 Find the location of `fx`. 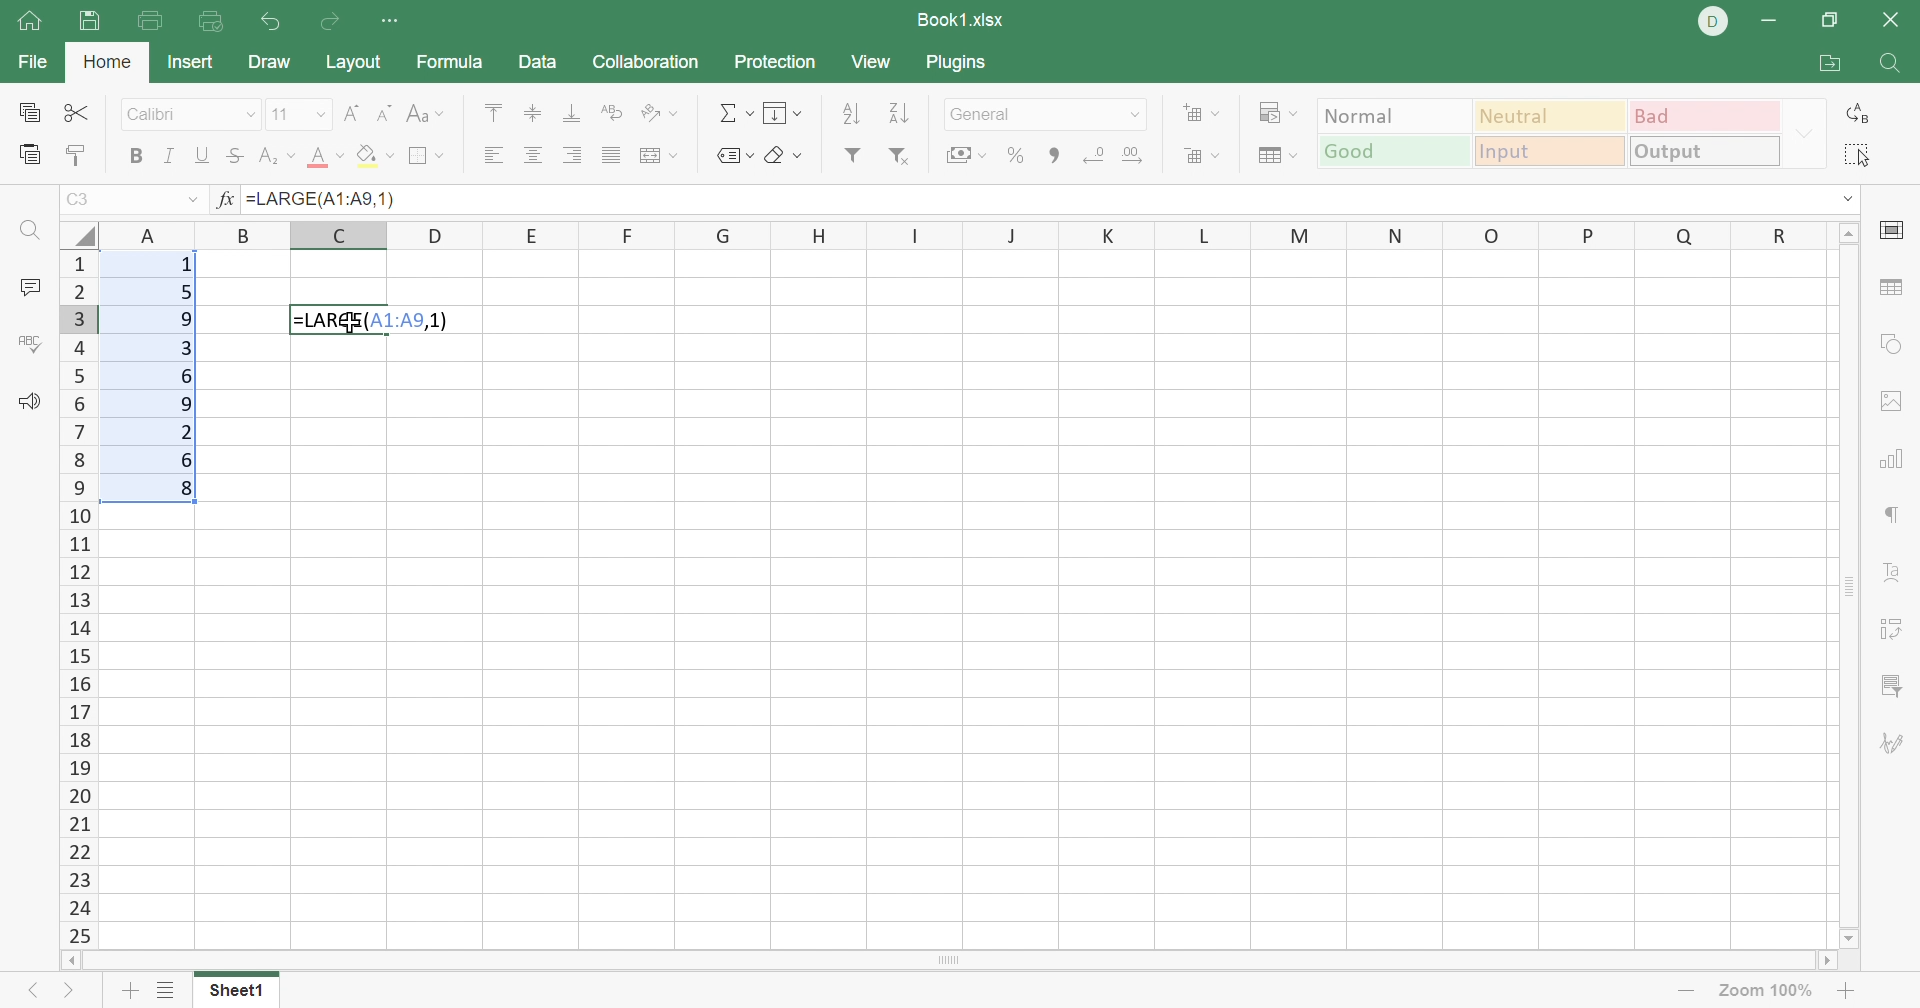

fx is located at coordinates (226, 197).